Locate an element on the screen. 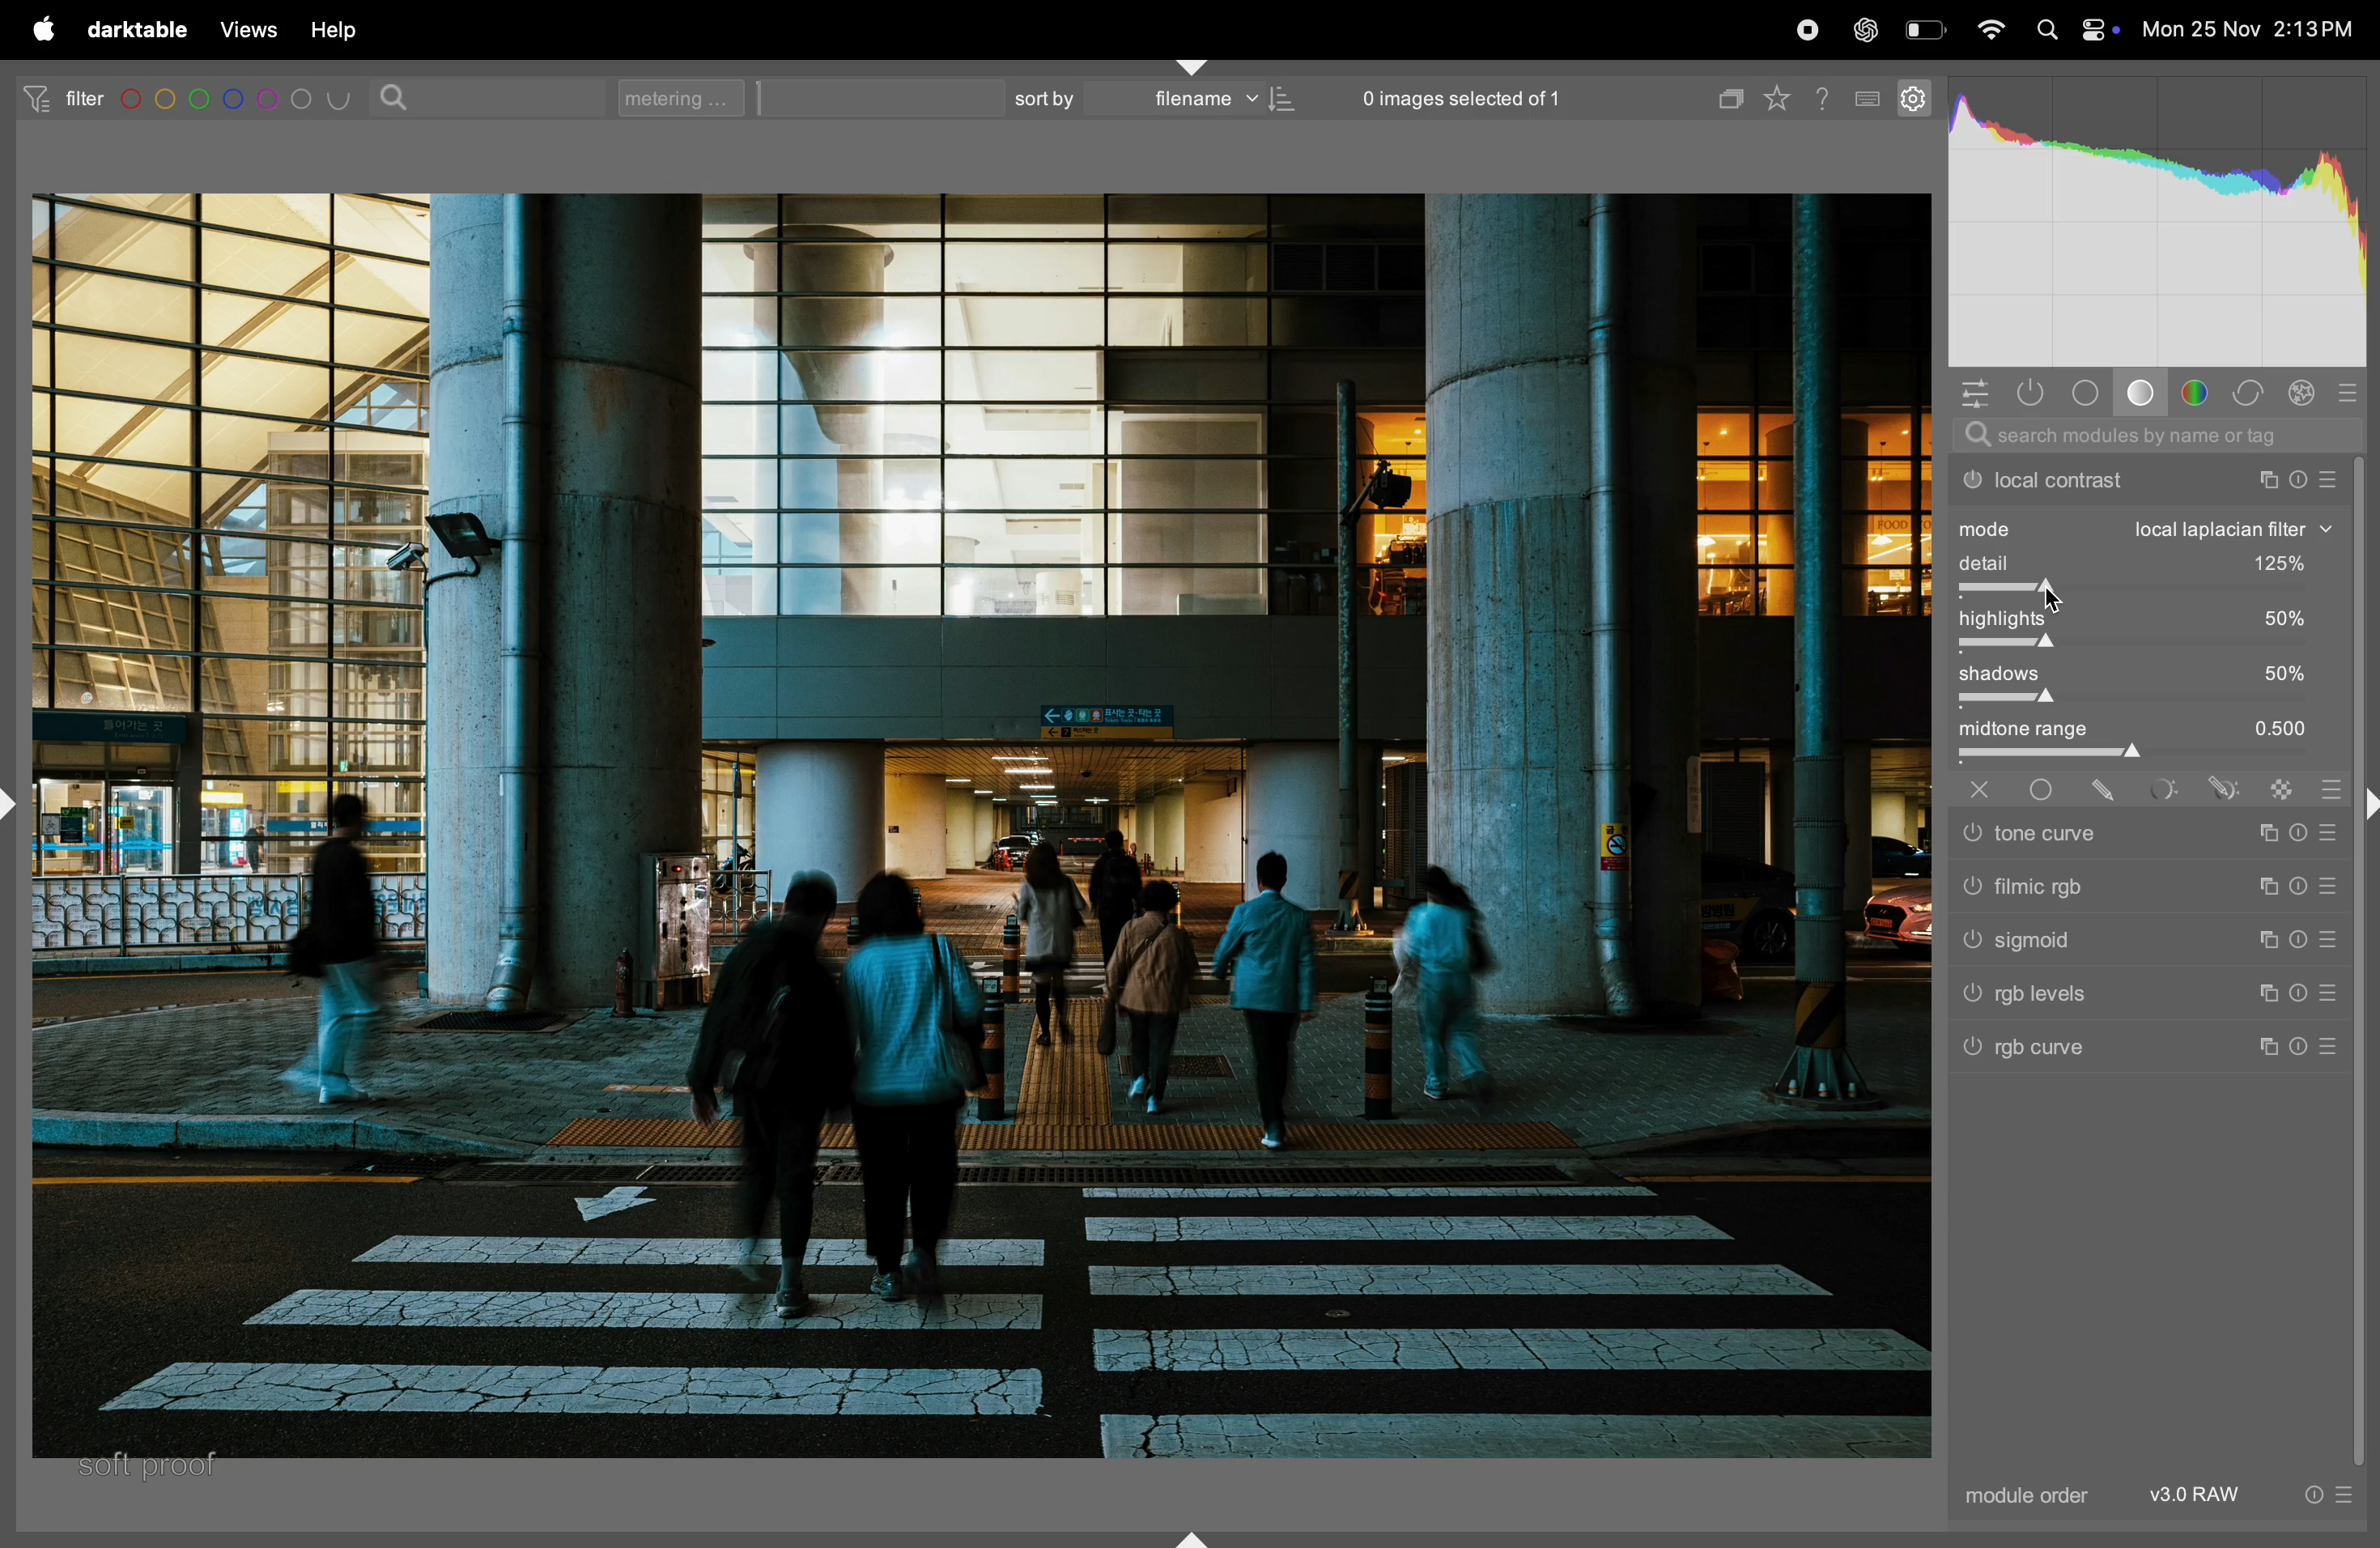 The height and width of the screenshot is (1548, 2380). histogram is located at coordinates (2157, 224).